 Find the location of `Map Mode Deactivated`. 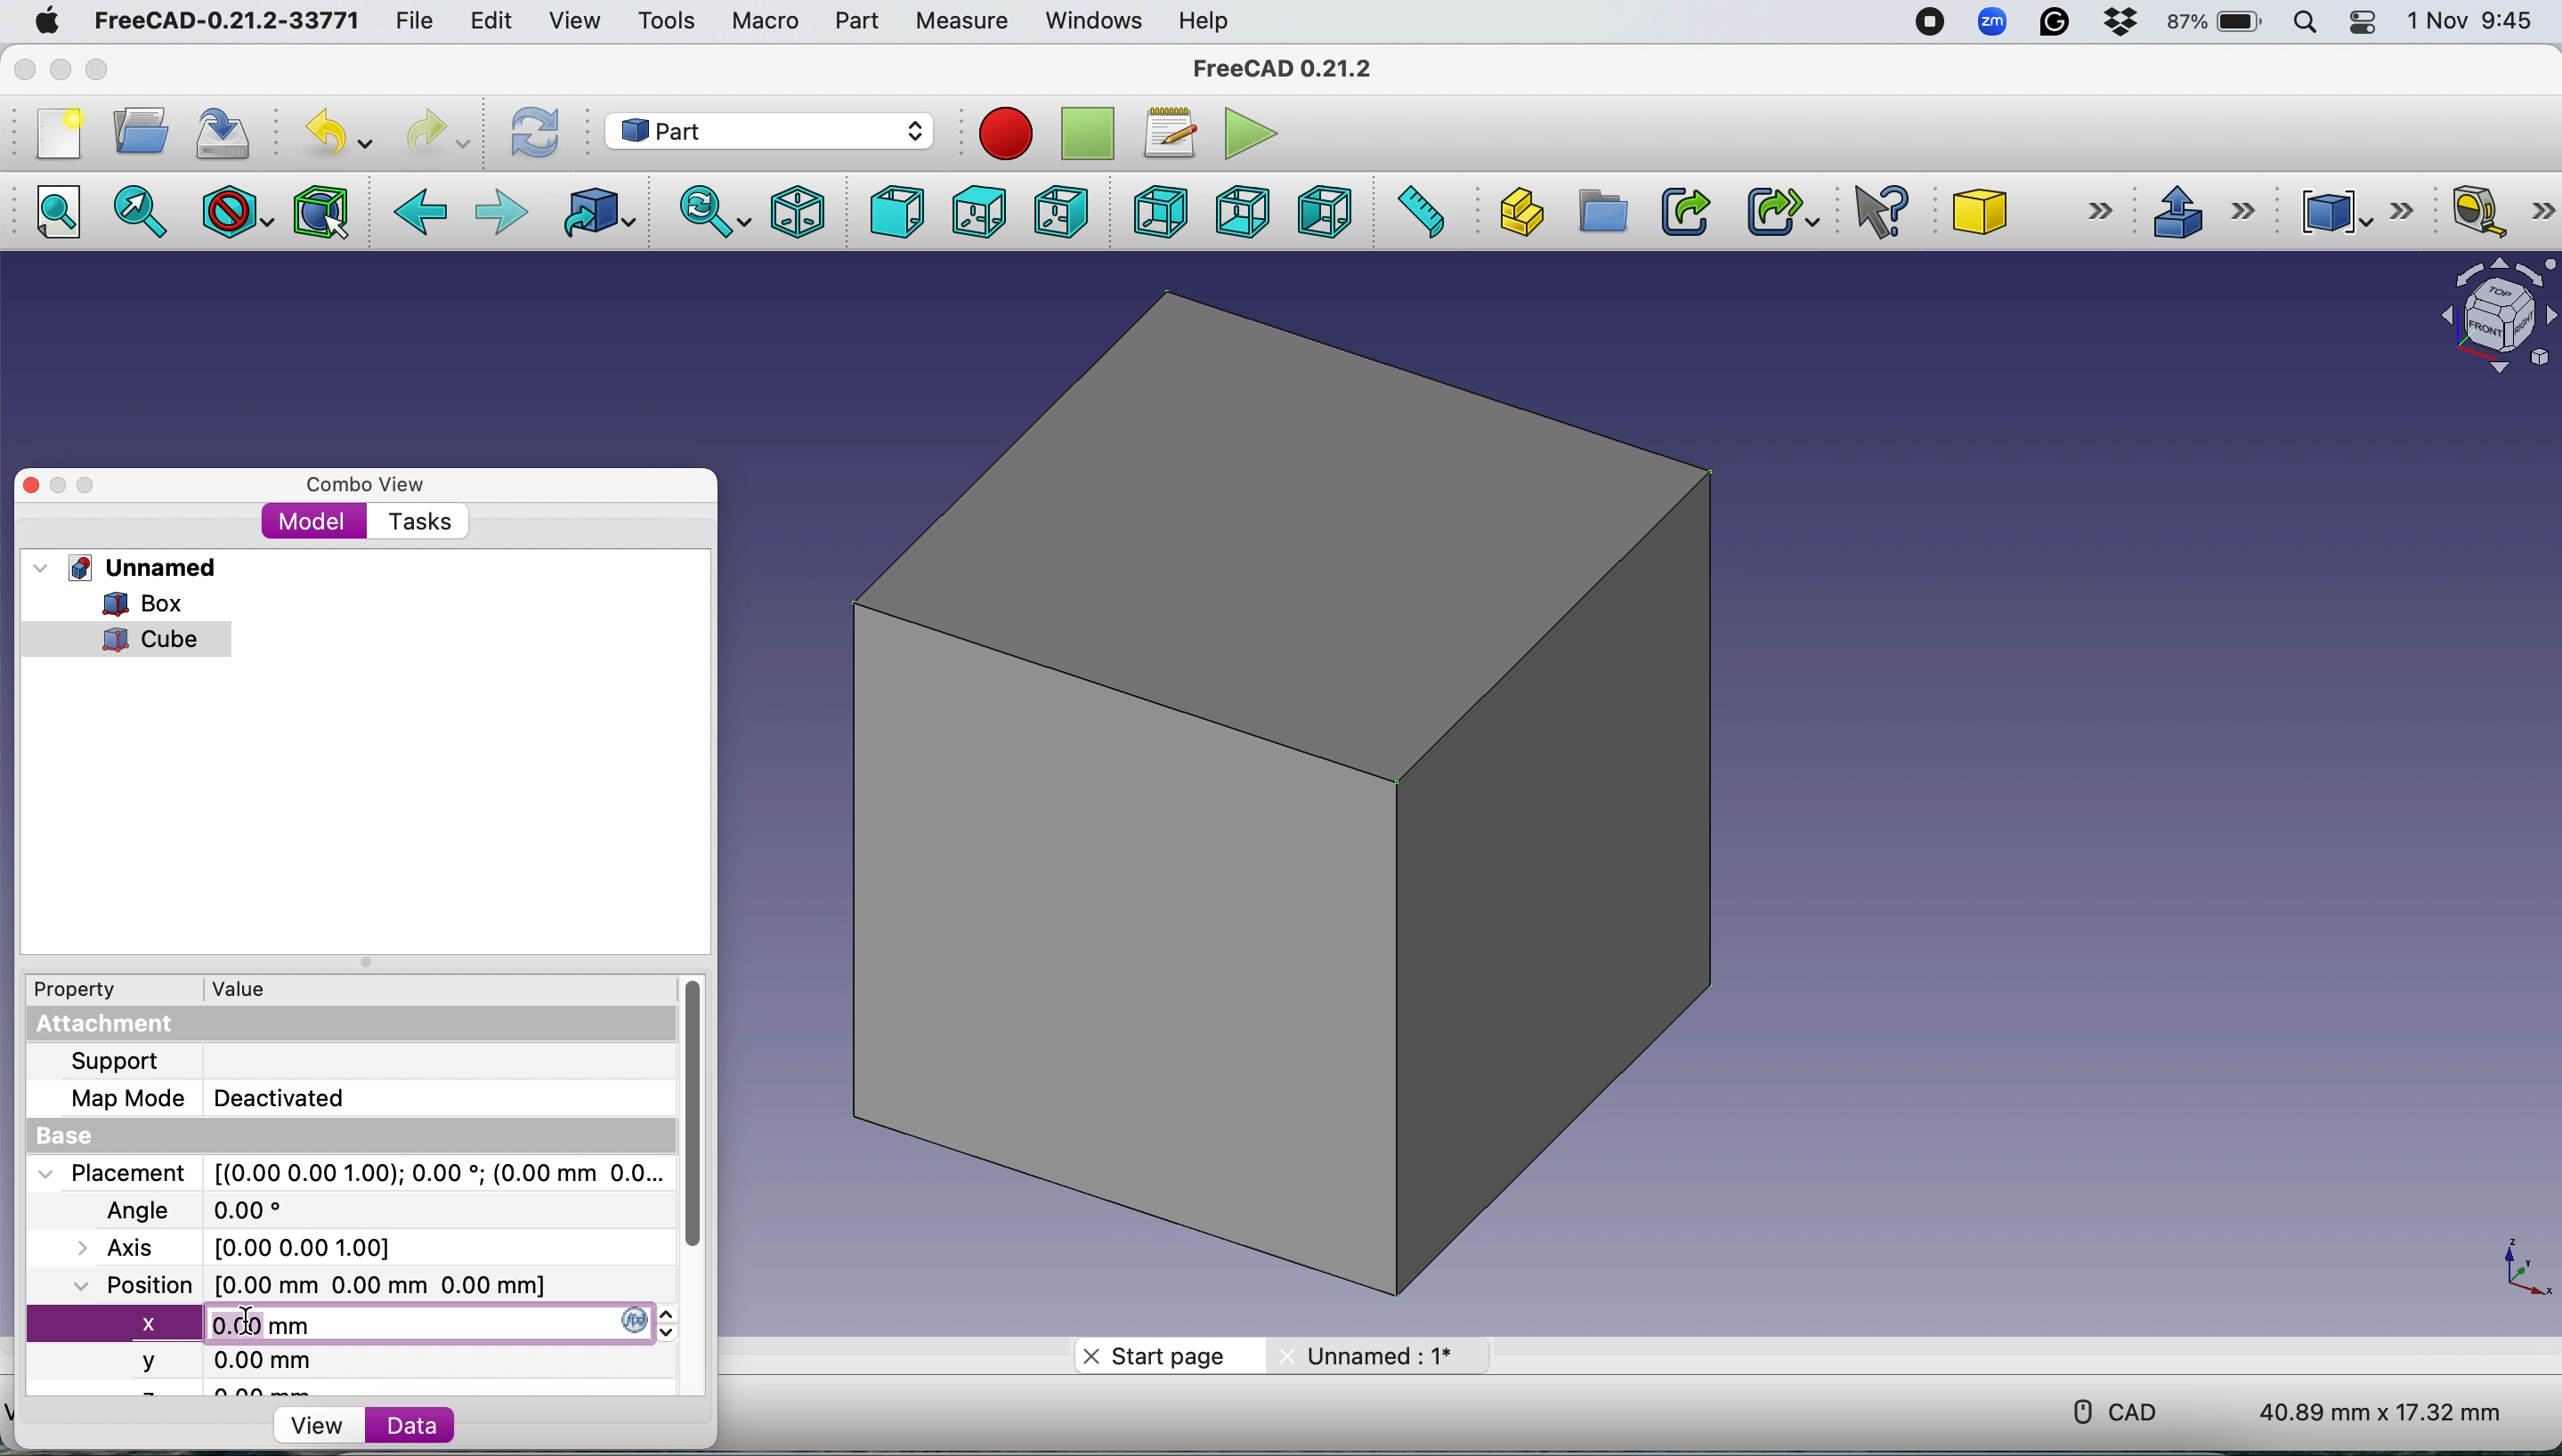

Map Mode Deactivated is located at coordinates (207, 1098).